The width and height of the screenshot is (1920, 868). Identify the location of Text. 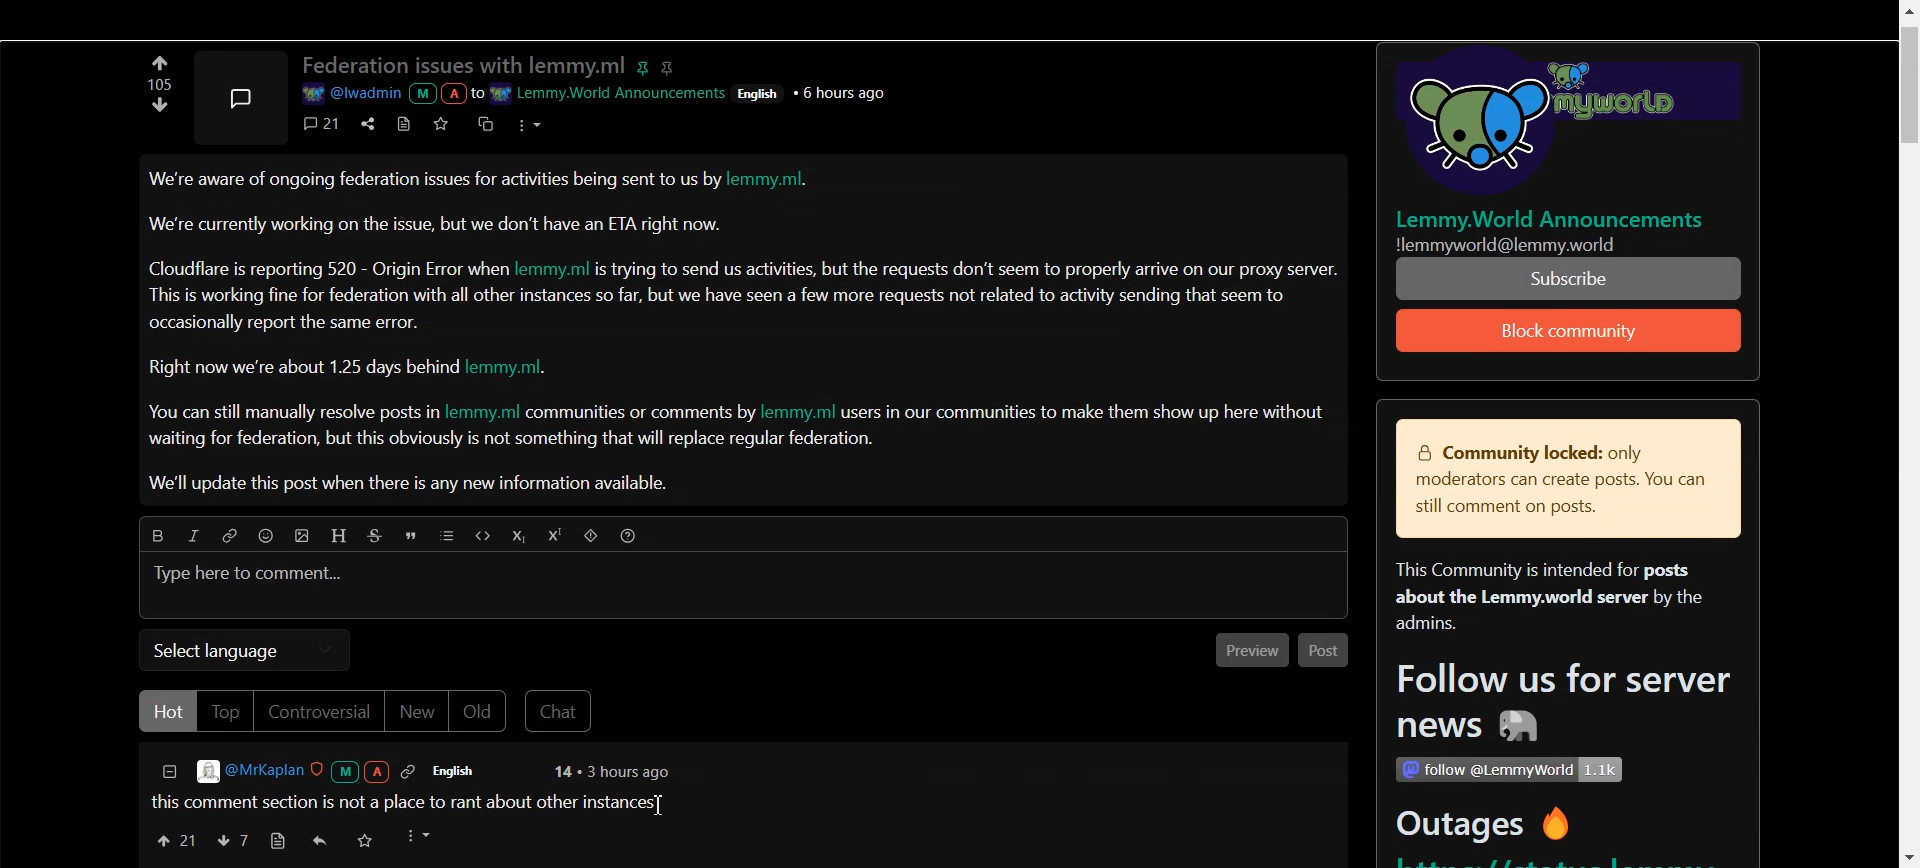
(156, 84).